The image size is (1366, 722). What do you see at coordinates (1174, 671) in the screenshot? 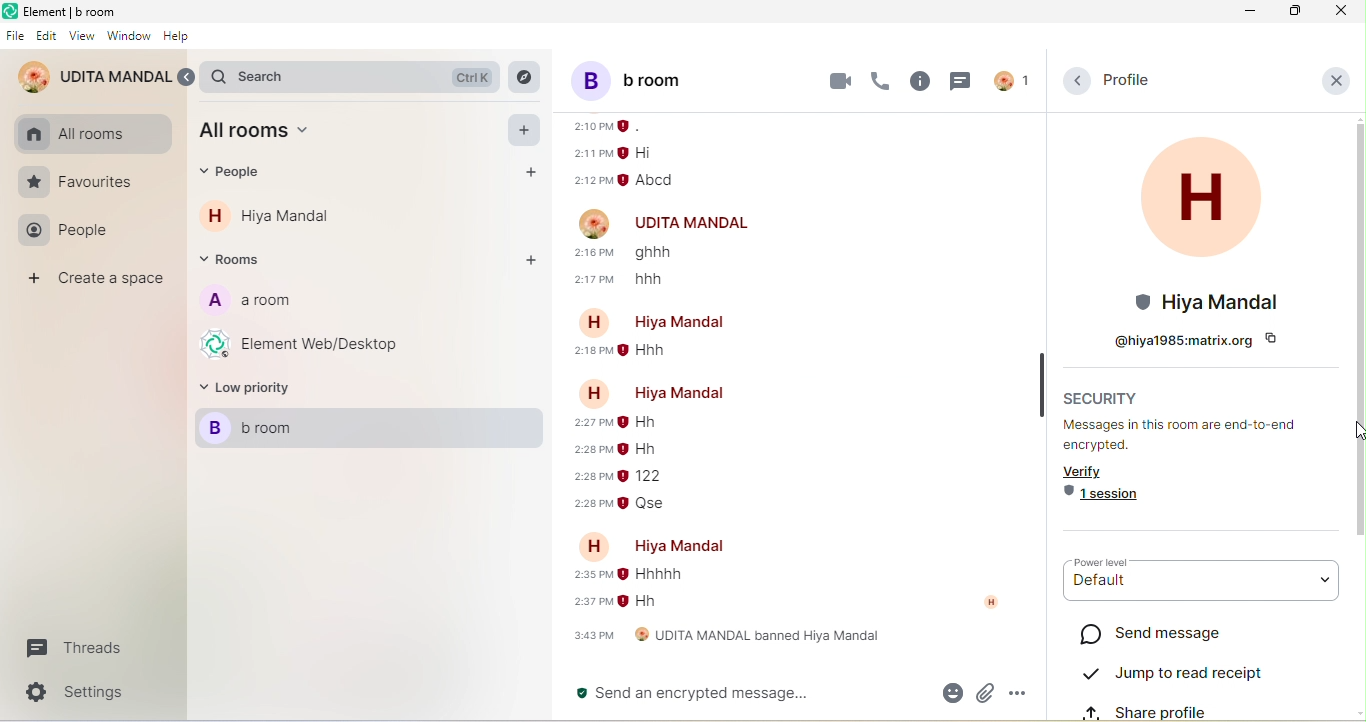
I see `jump to read receipt` at bounding box center [1174, 671].